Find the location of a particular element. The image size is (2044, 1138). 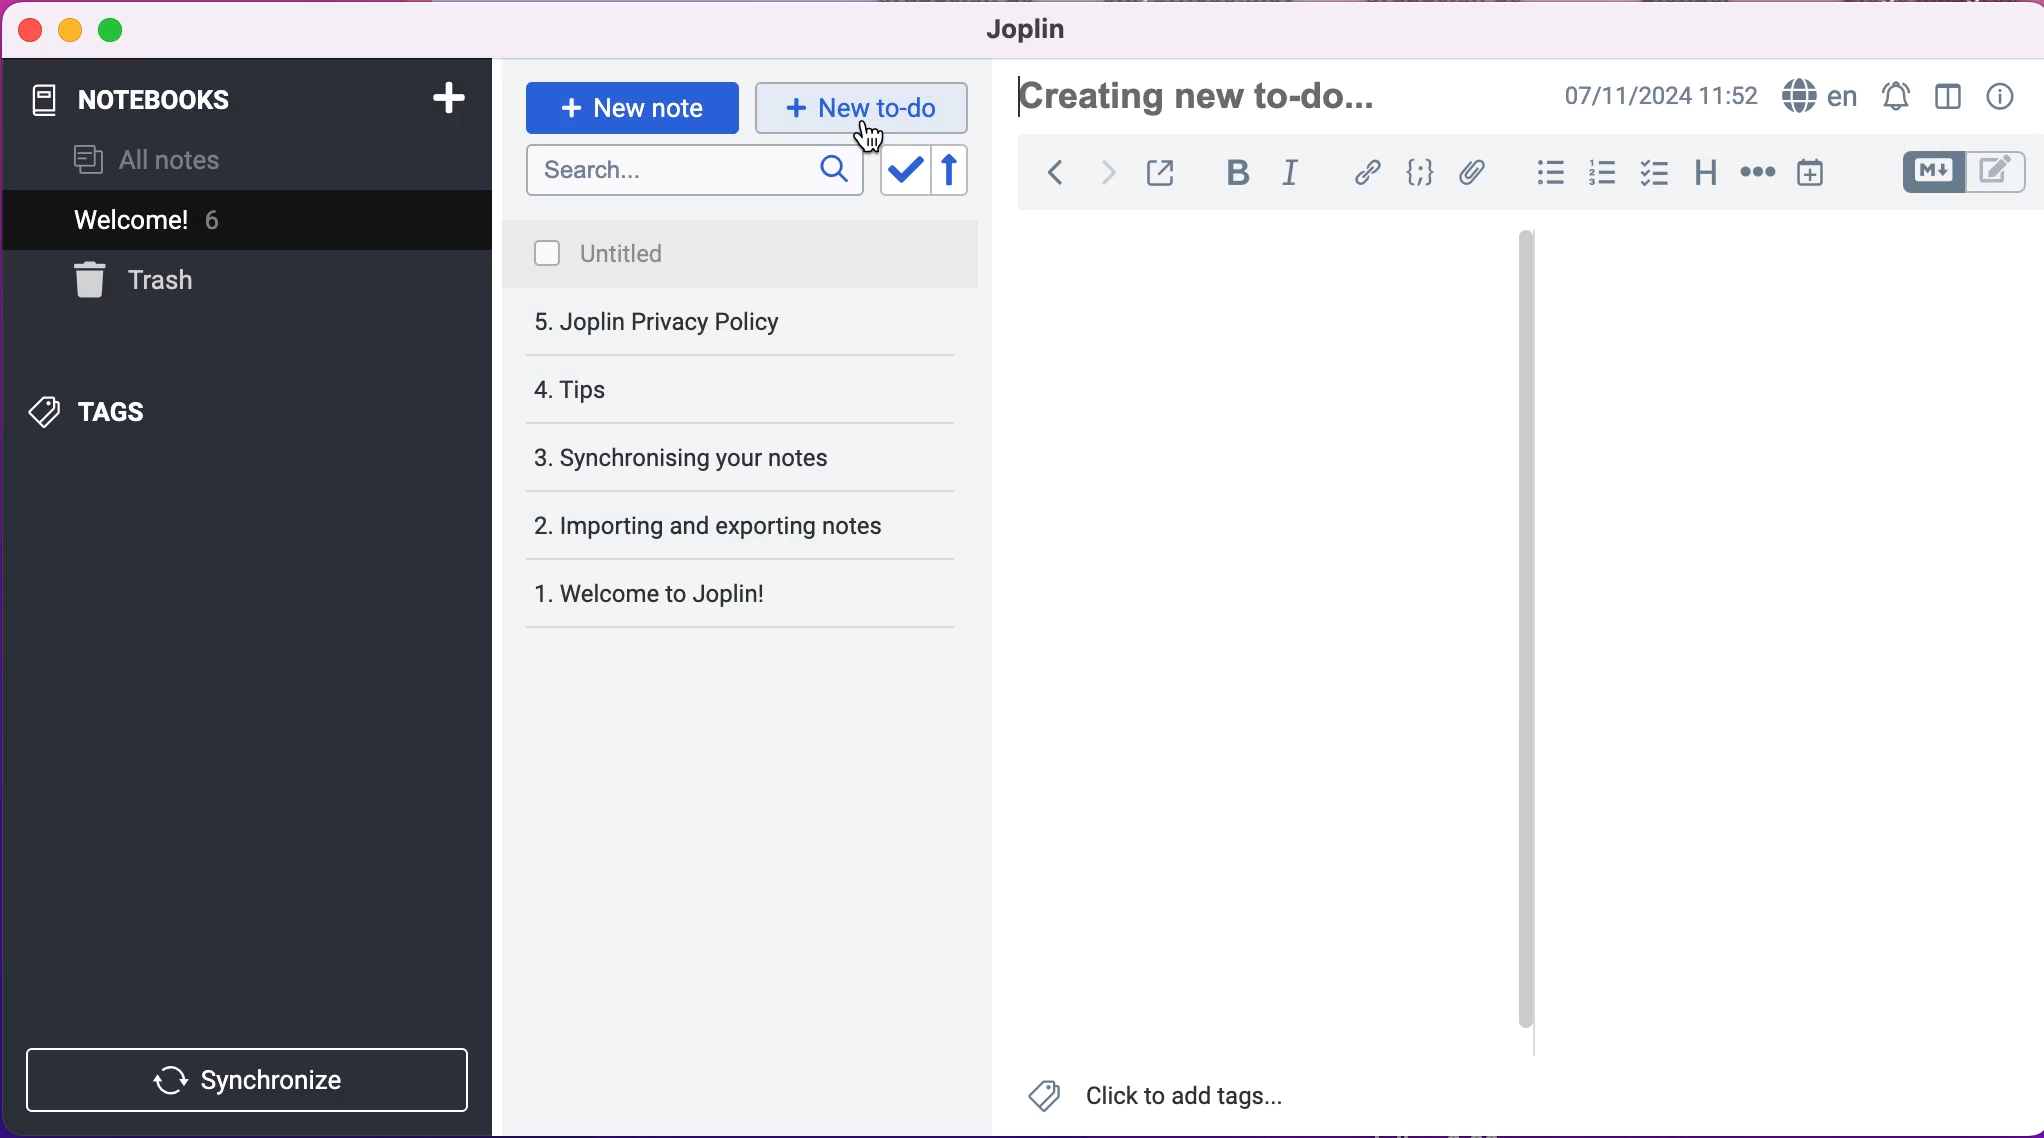

new to-do is located at coordinates (869, 106).